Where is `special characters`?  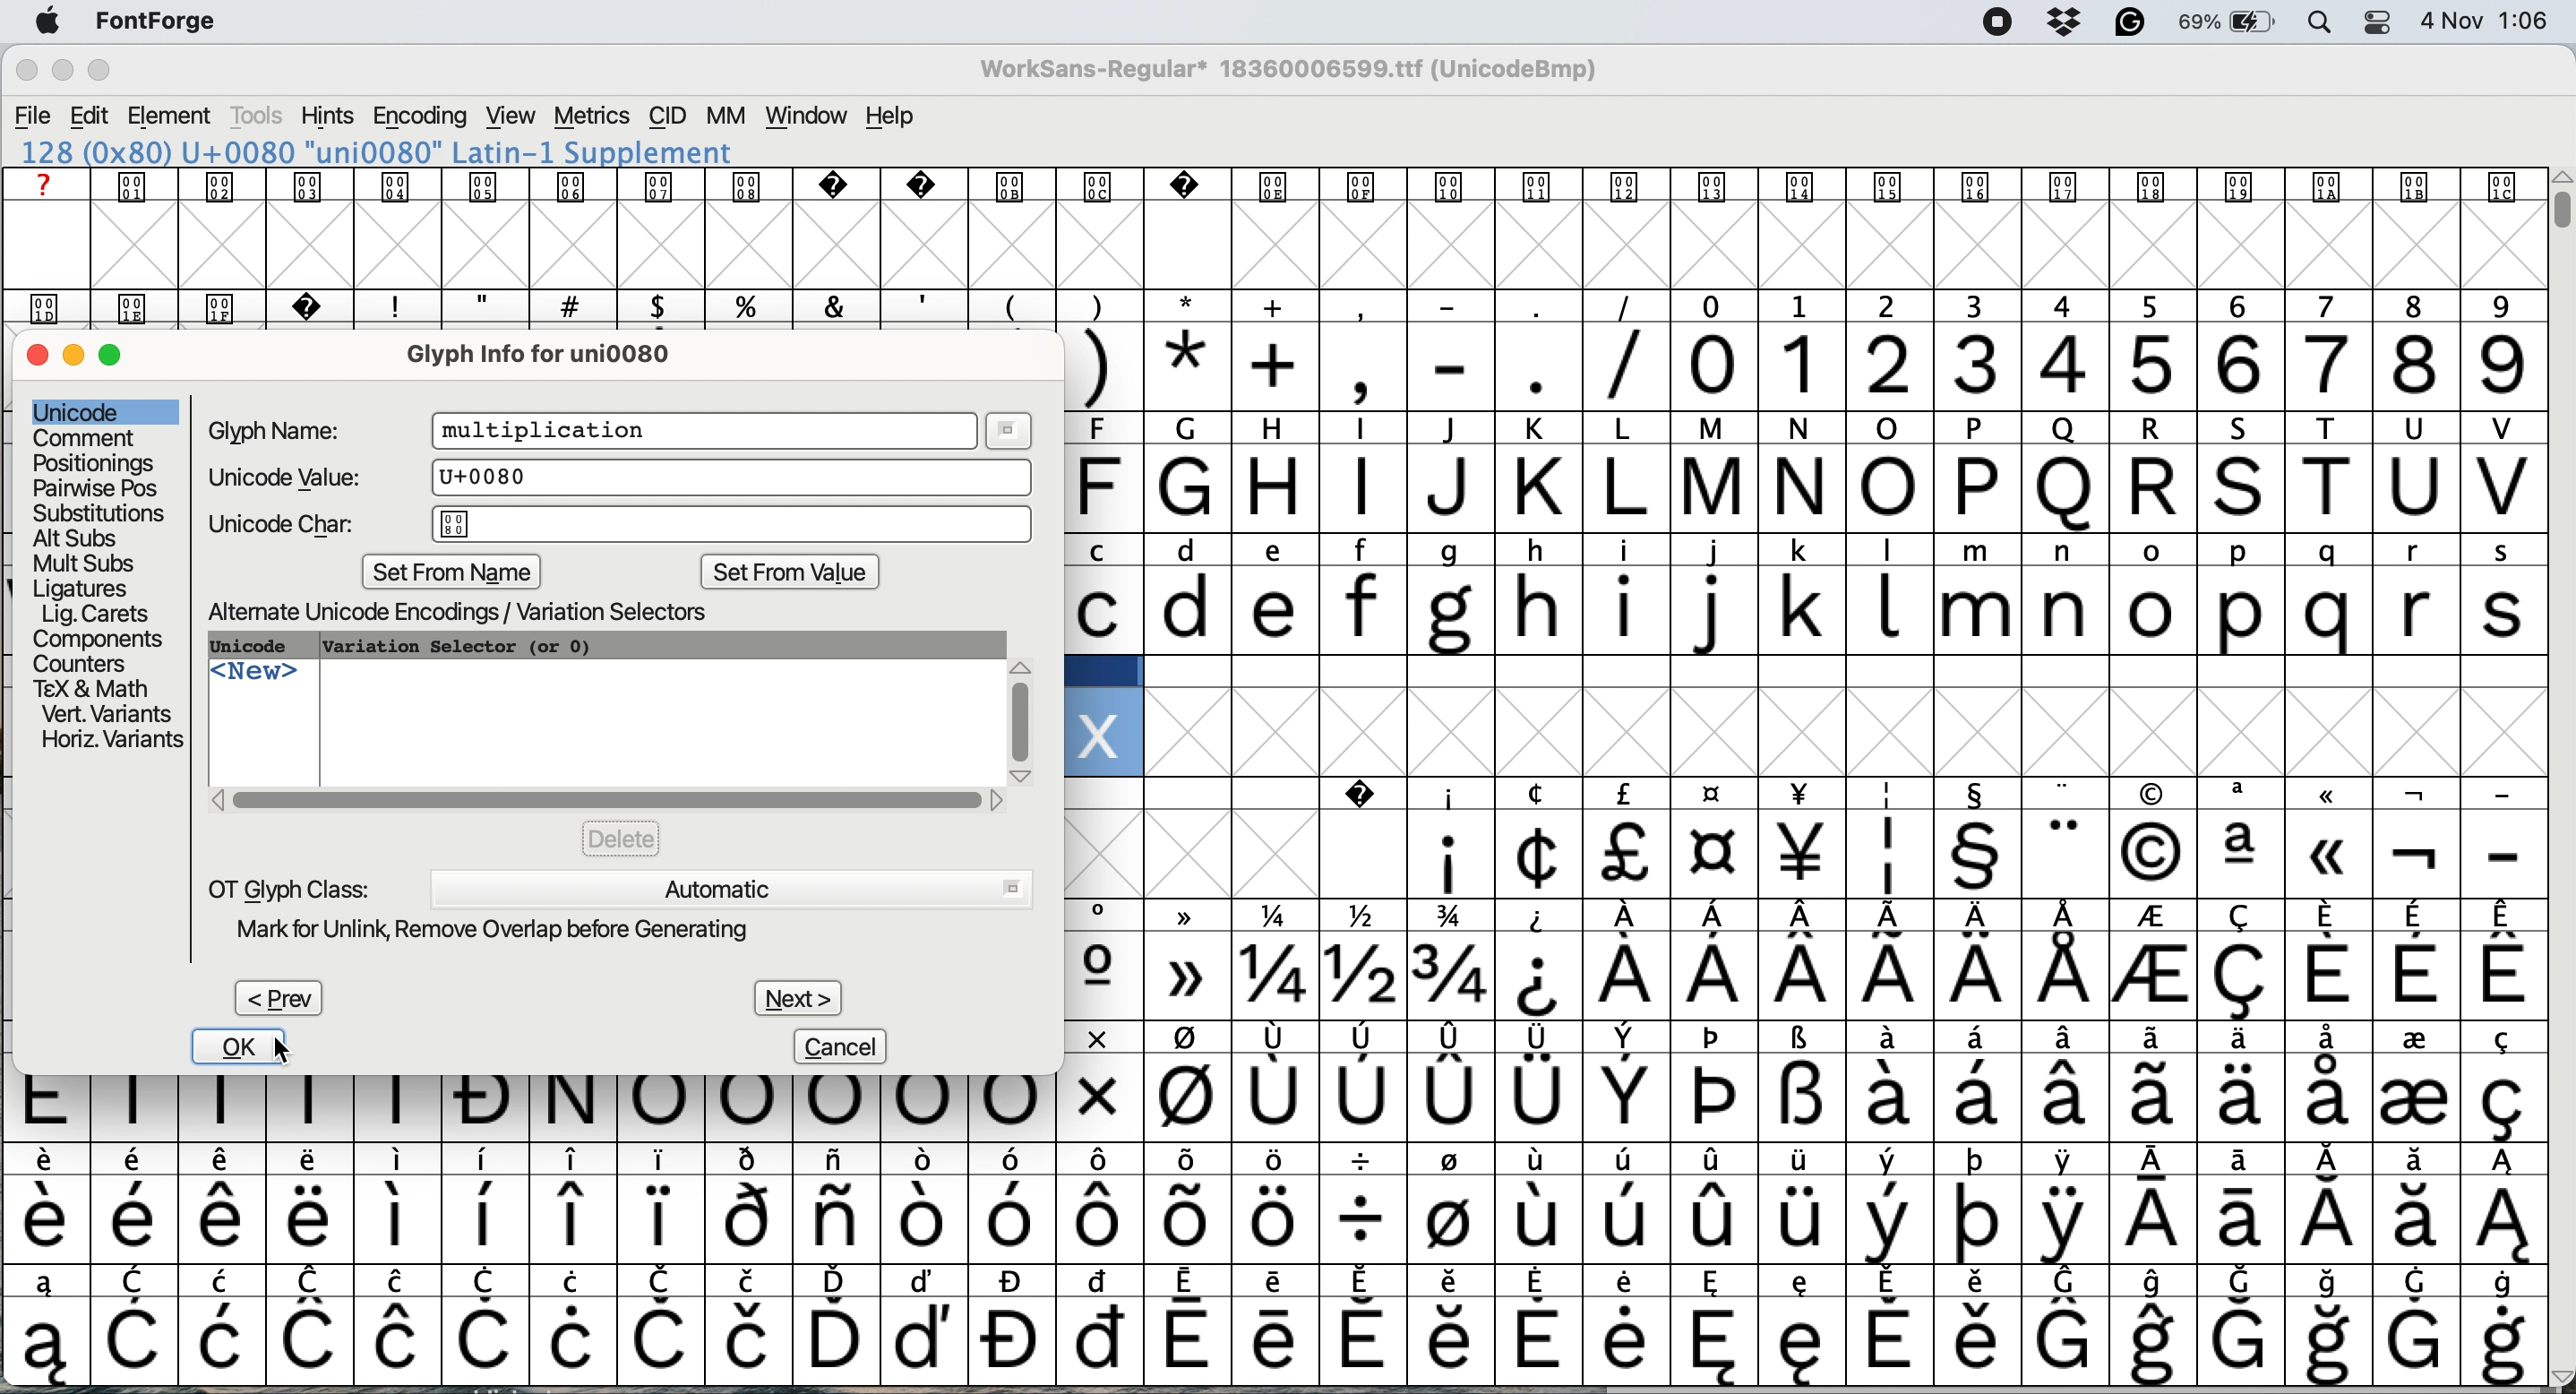 special characters is located at coordinates (1264, 1110).